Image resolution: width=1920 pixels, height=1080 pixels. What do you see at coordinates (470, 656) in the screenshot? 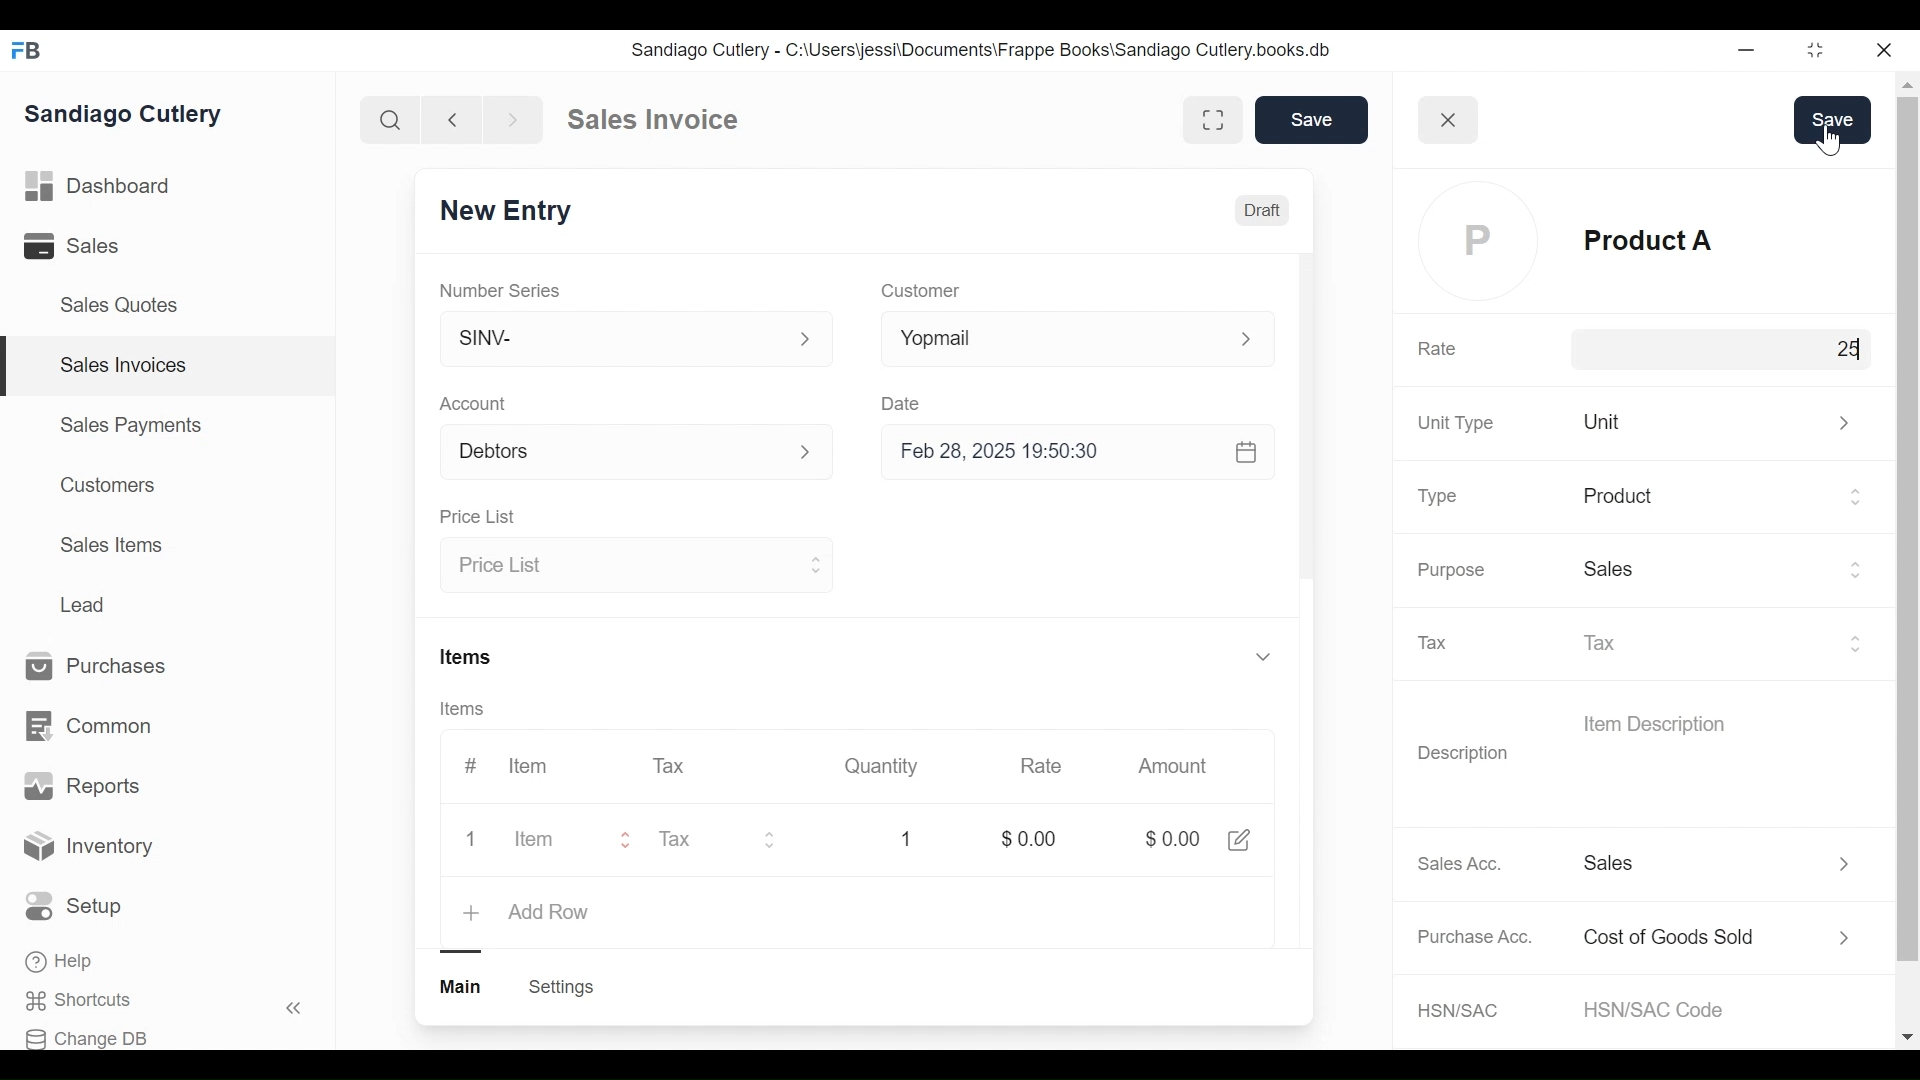
I see `Items` at bounding box center [470, 656].